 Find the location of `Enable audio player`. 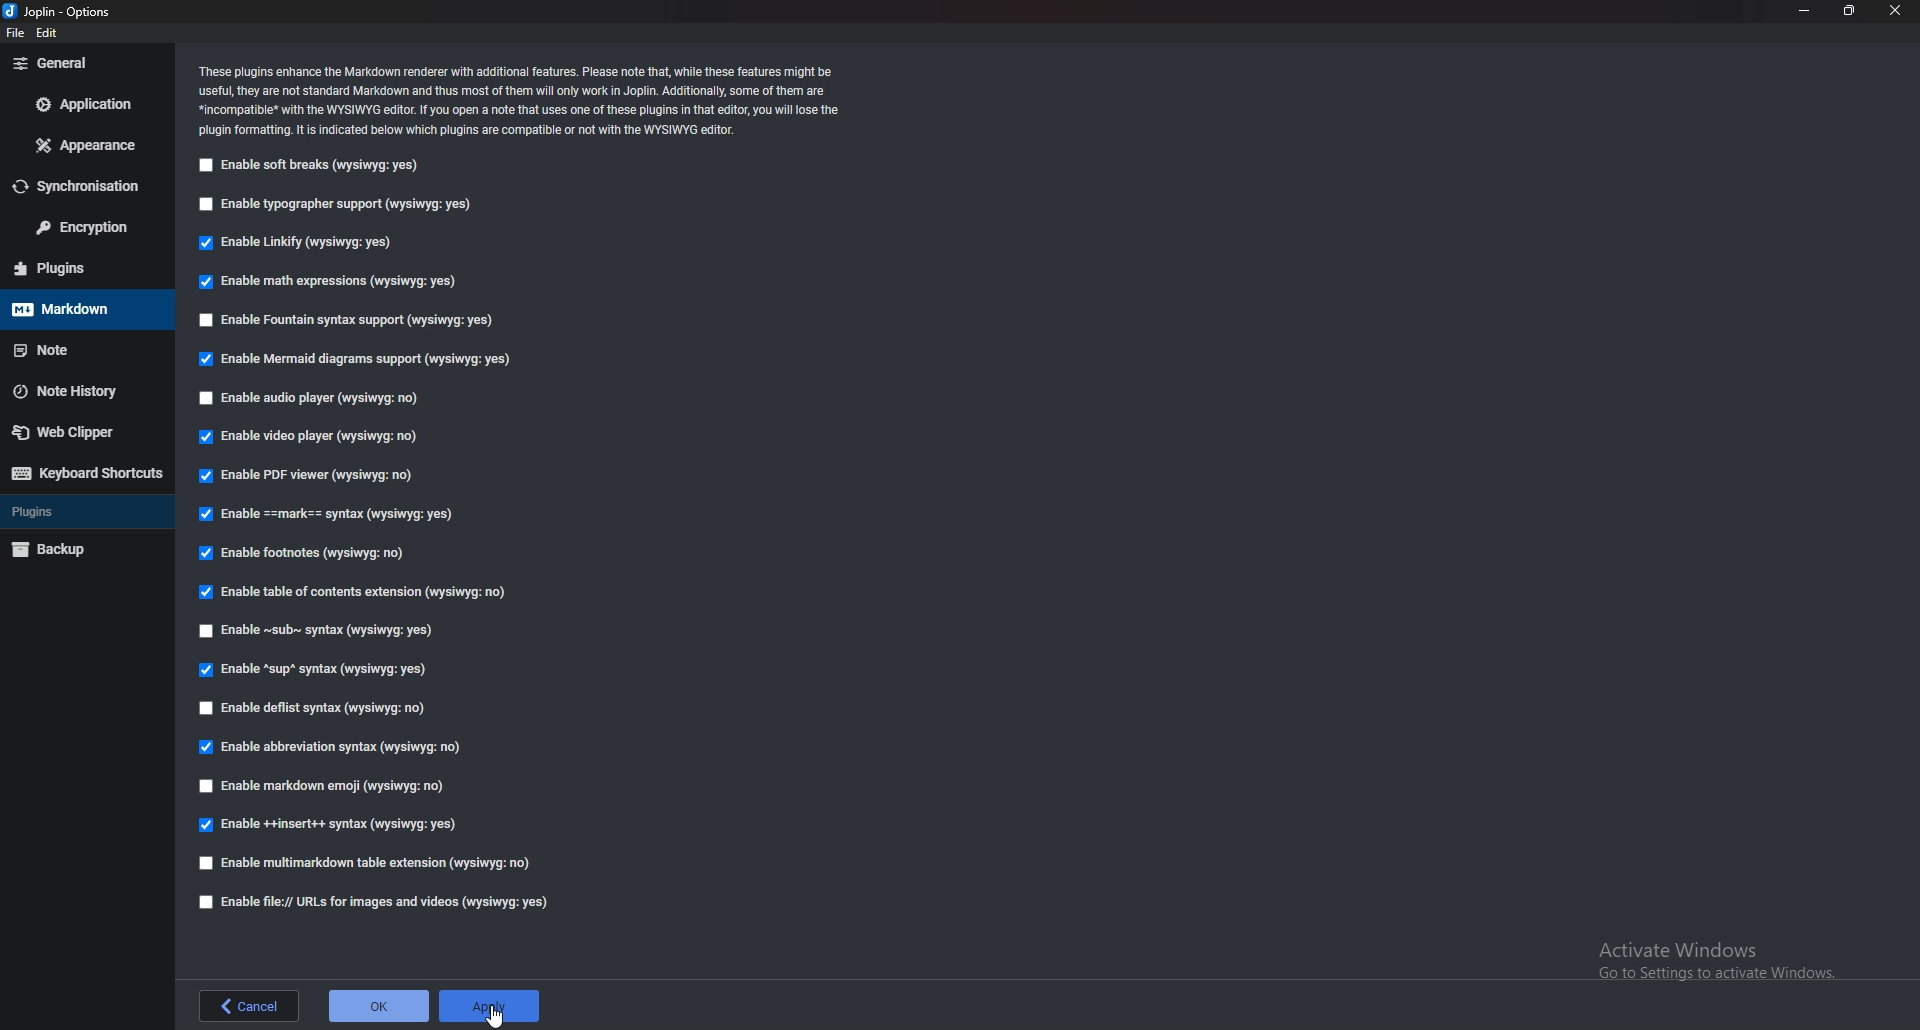

Enable audio player is located at coordinates (313, 397).